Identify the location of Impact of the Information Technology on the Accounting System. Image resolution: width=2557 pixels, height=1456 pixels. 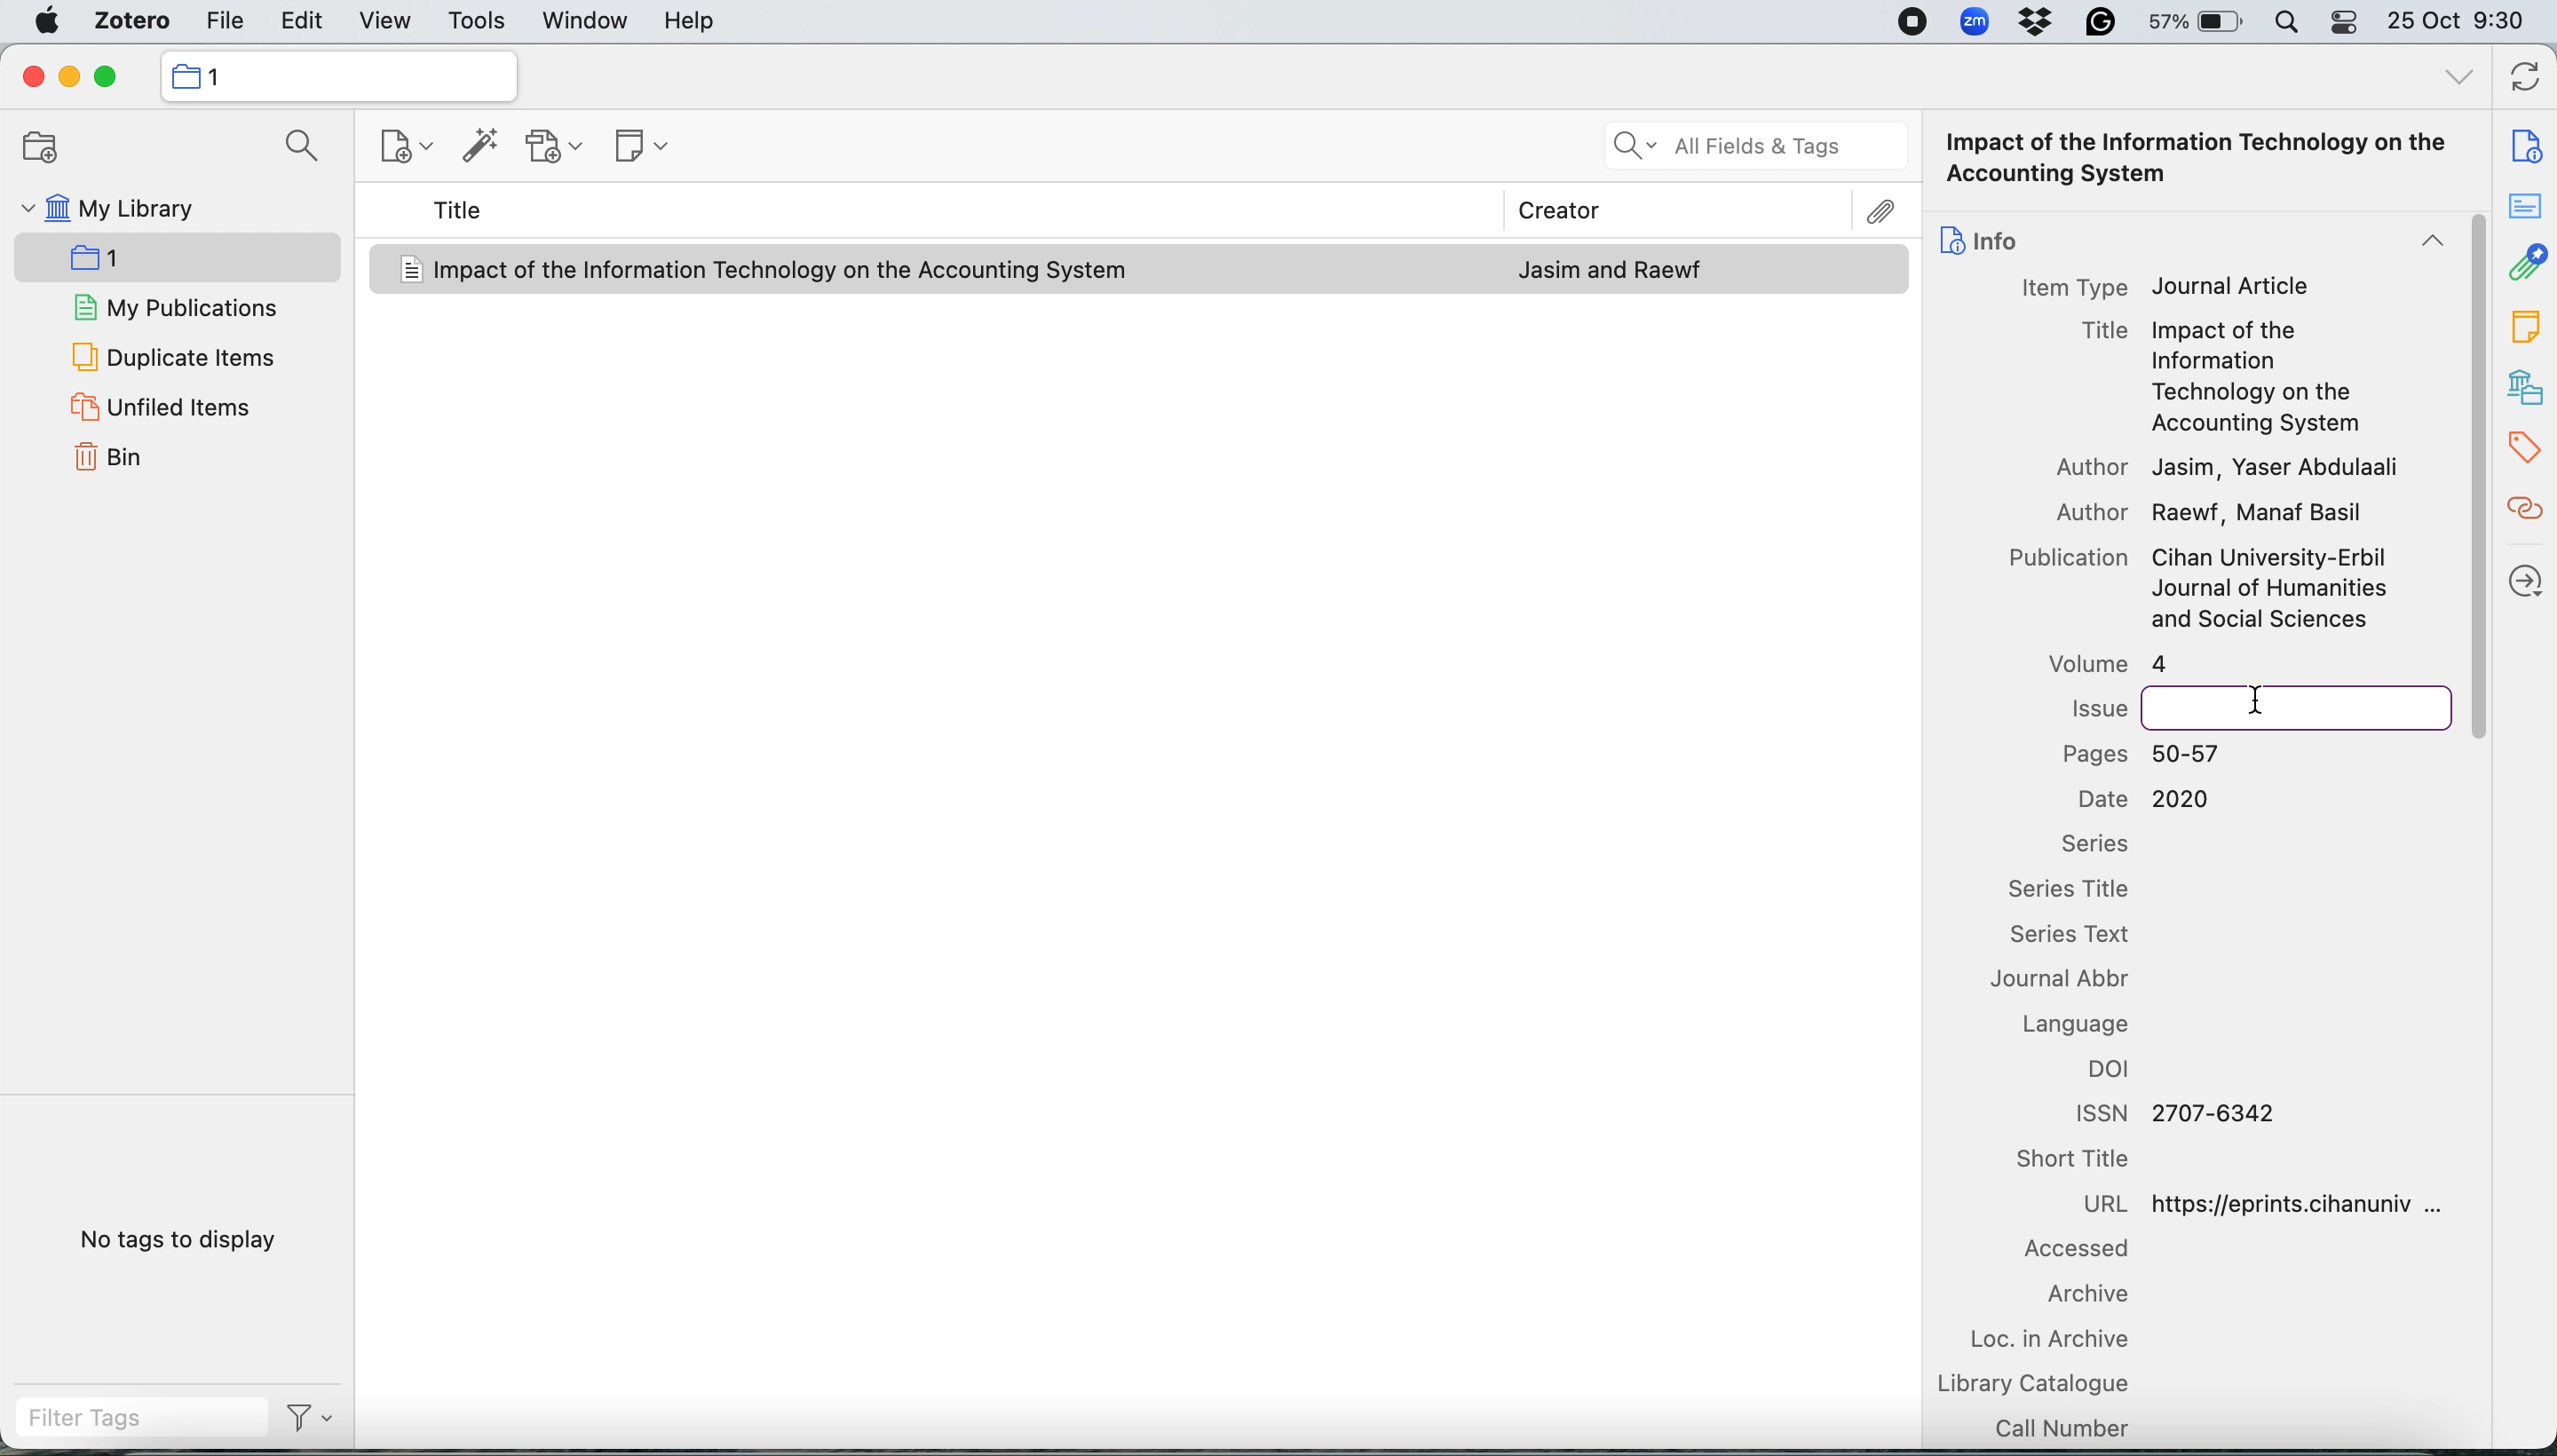
(784, 270).